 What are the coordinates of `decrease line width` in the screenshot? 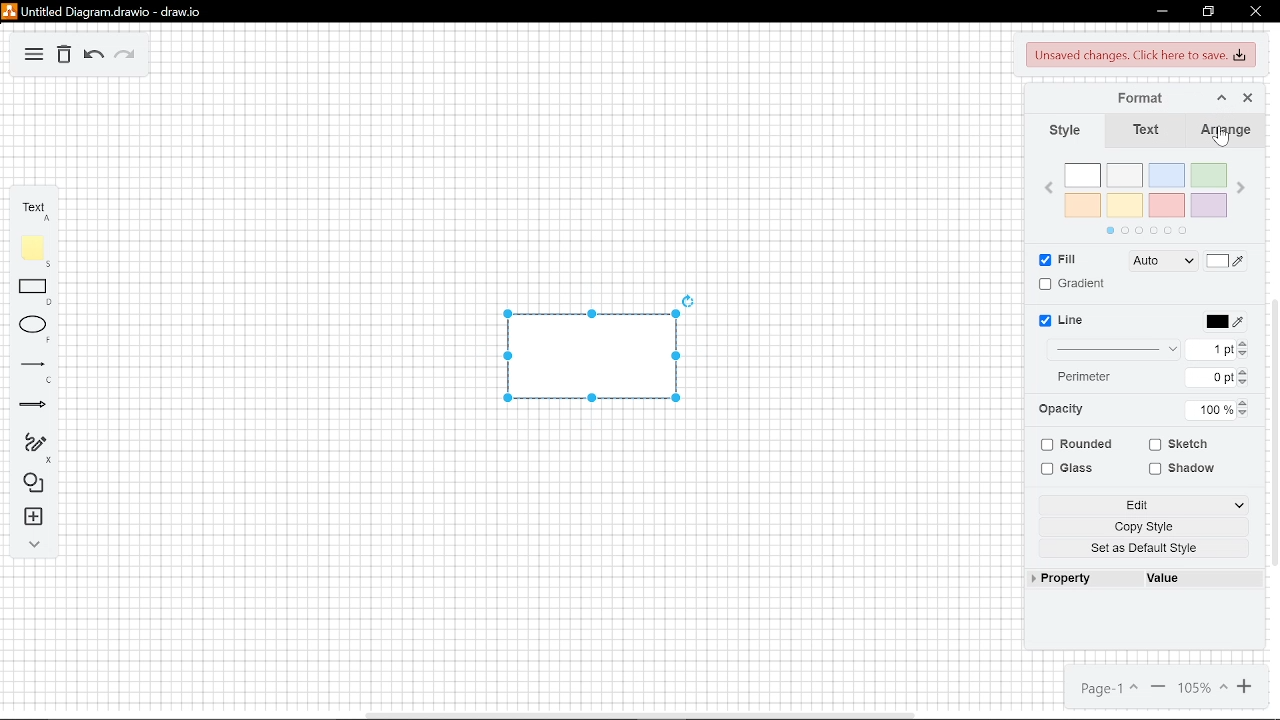 It's located at (1246, 355).